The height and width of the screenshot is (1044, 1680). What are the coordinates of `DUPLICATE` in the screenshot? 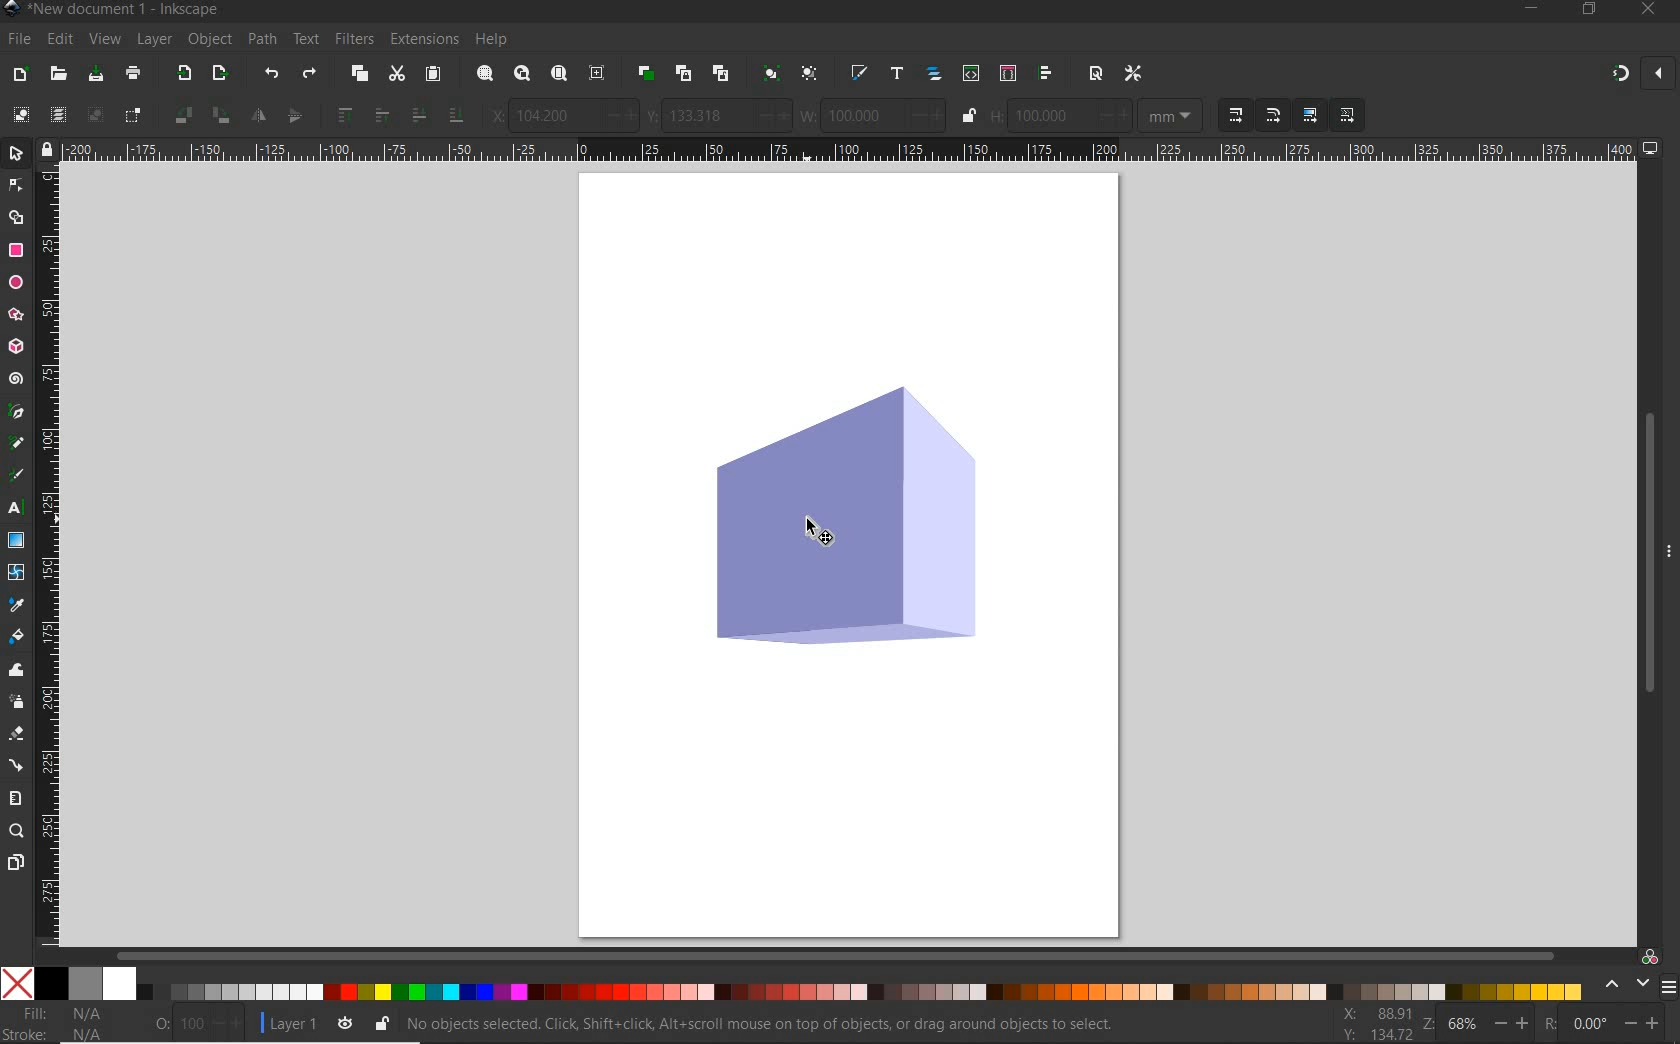 It's located at (644, 73).